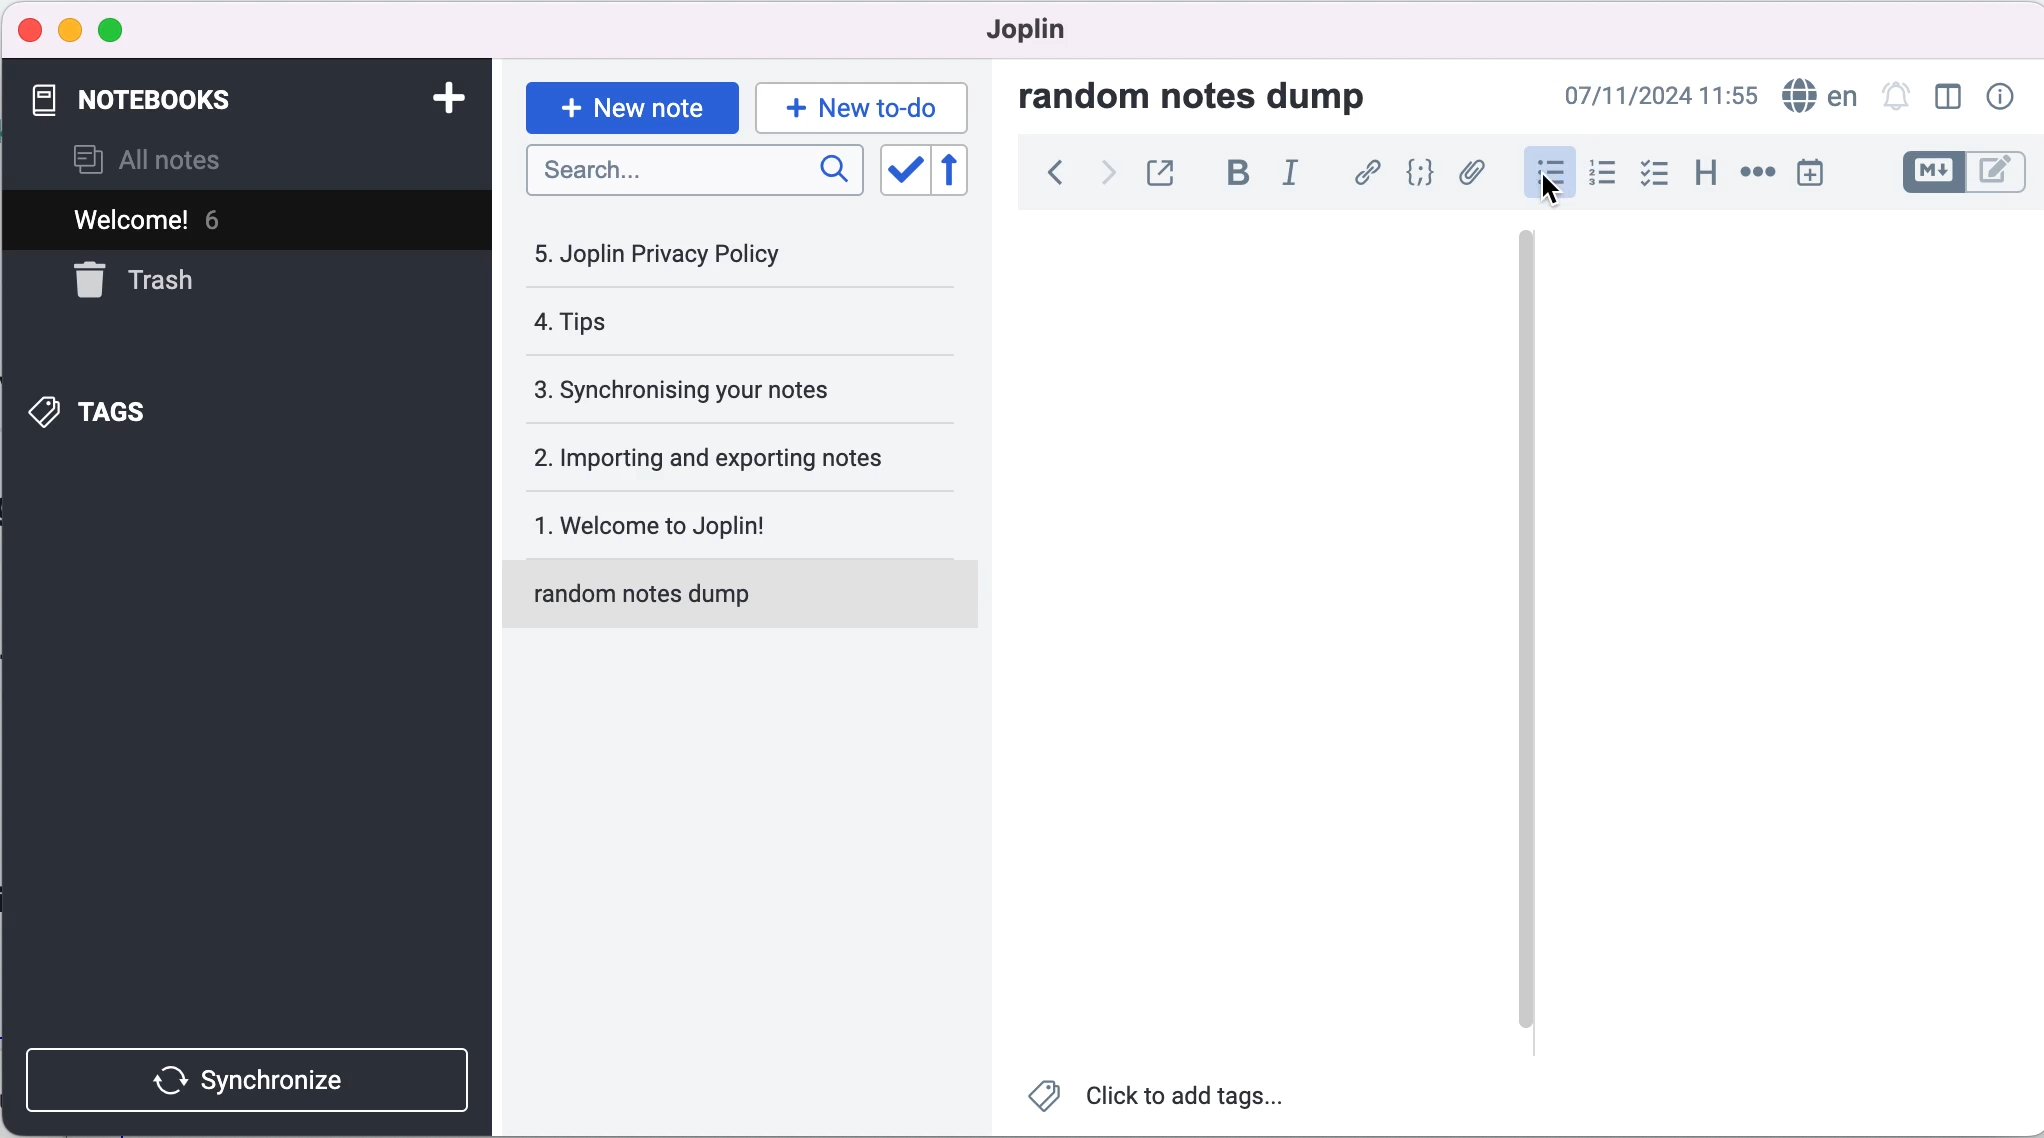  Describe the element at coordinates (183, 282) in the screenshot. I see `trash` at that location.